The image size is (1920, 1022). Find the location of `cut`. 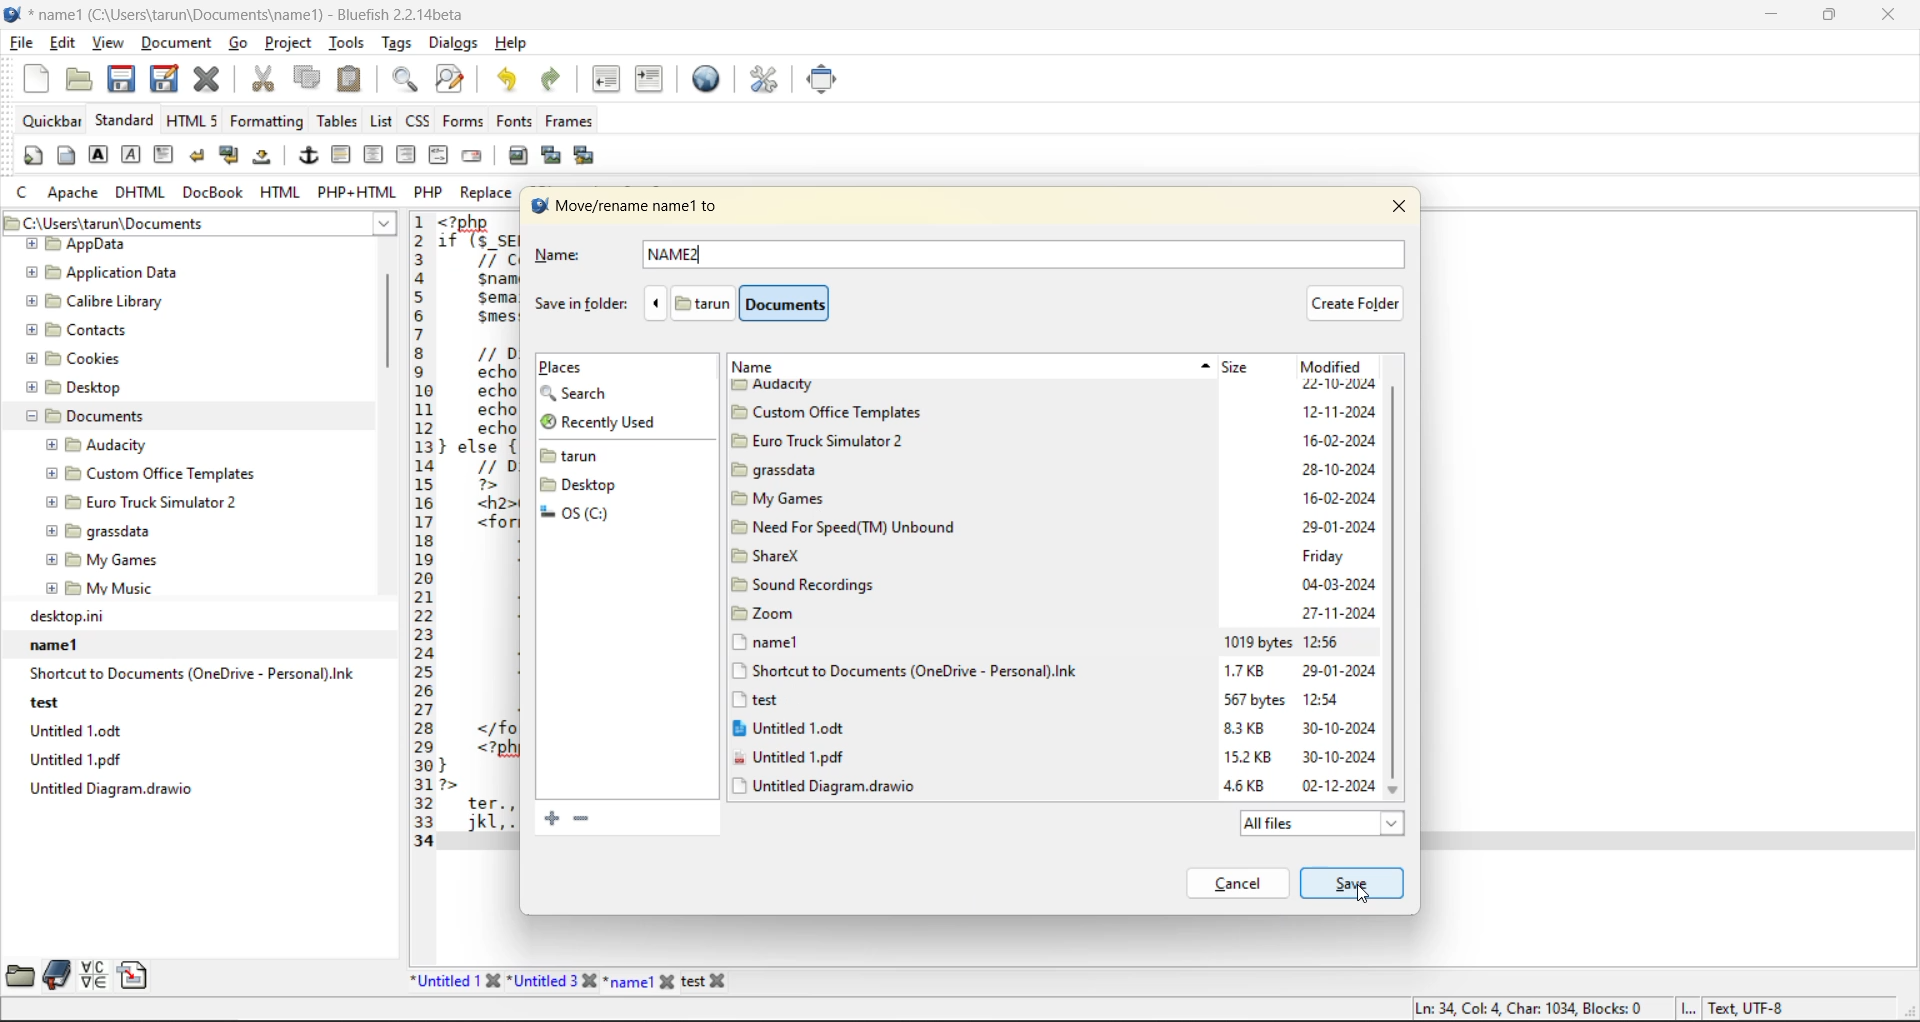

cut is located at coordinates (263, 79).